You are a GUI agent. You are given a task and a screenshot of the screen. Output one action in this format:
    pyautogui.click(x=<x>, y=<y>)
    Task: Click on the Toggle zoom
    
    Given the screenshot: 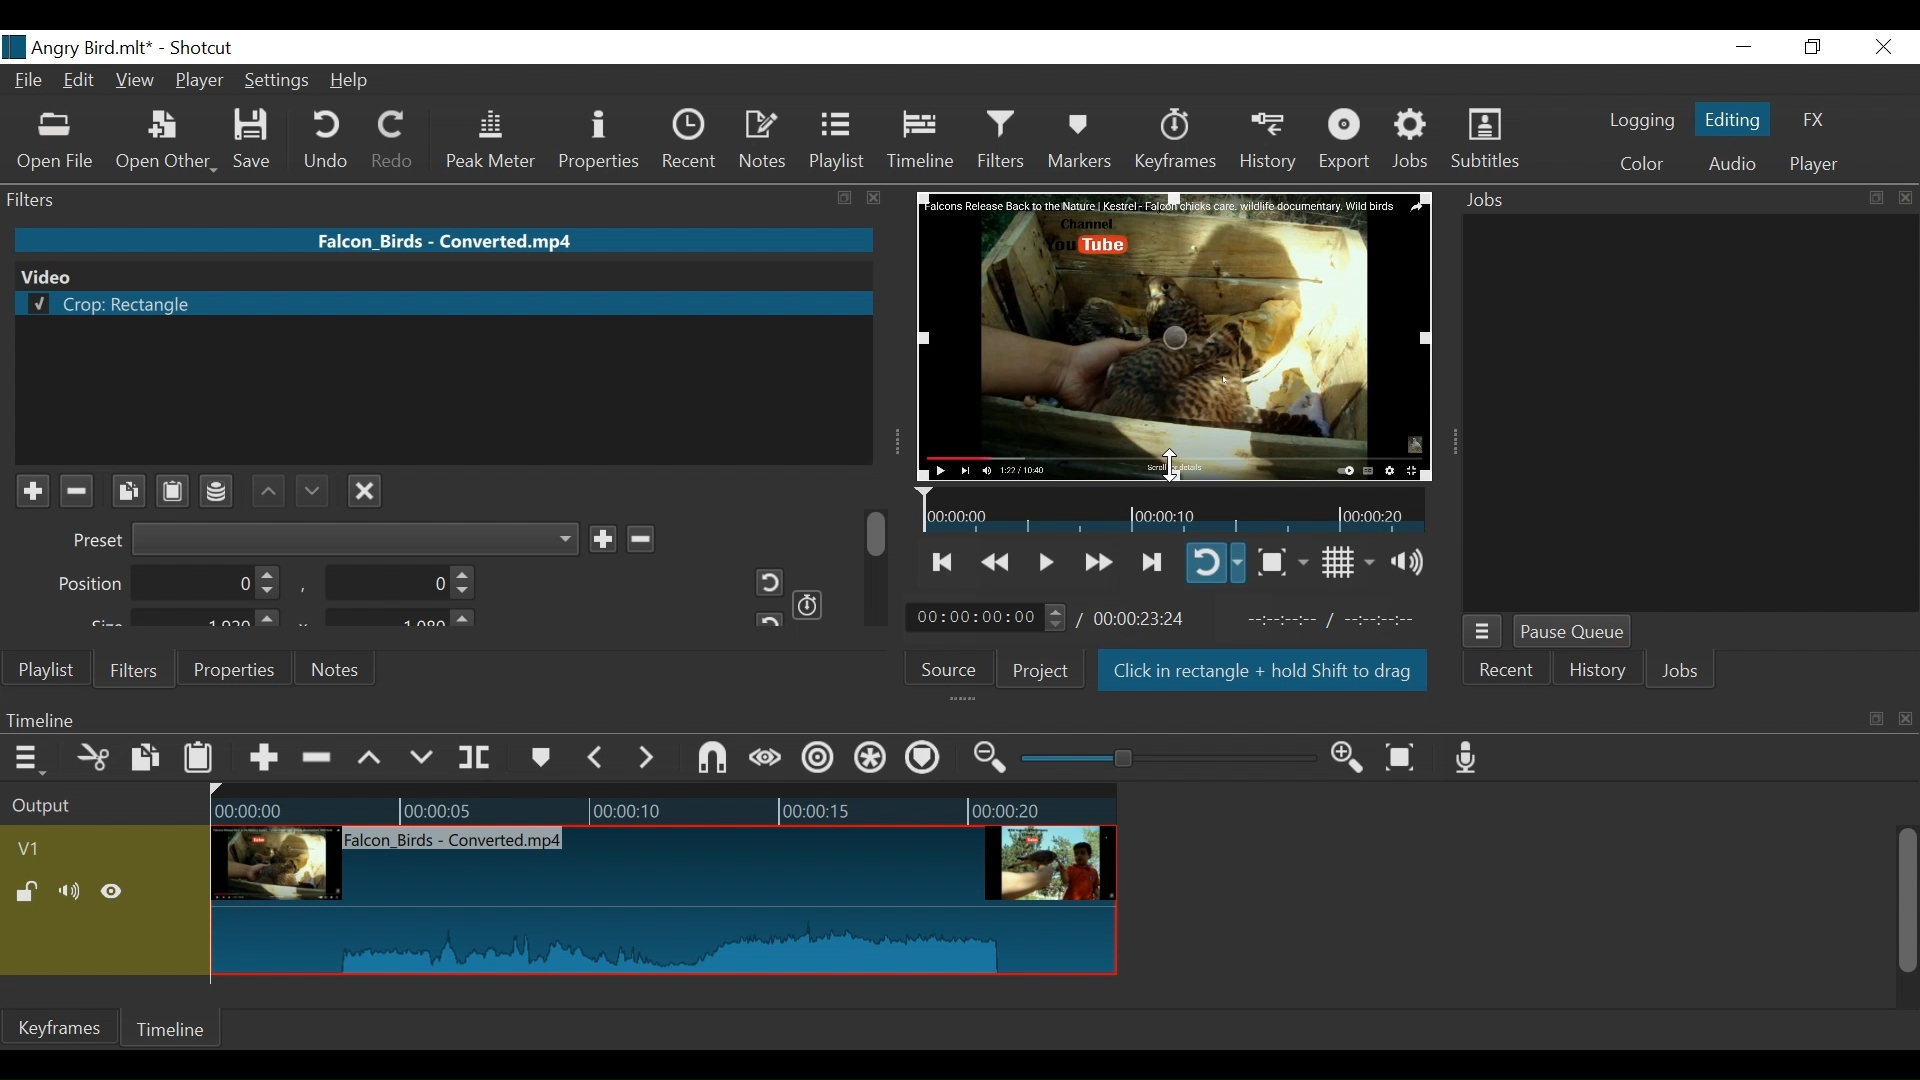 What is the action you would take?
    pyautogui.click(x=1282, y=562)
    